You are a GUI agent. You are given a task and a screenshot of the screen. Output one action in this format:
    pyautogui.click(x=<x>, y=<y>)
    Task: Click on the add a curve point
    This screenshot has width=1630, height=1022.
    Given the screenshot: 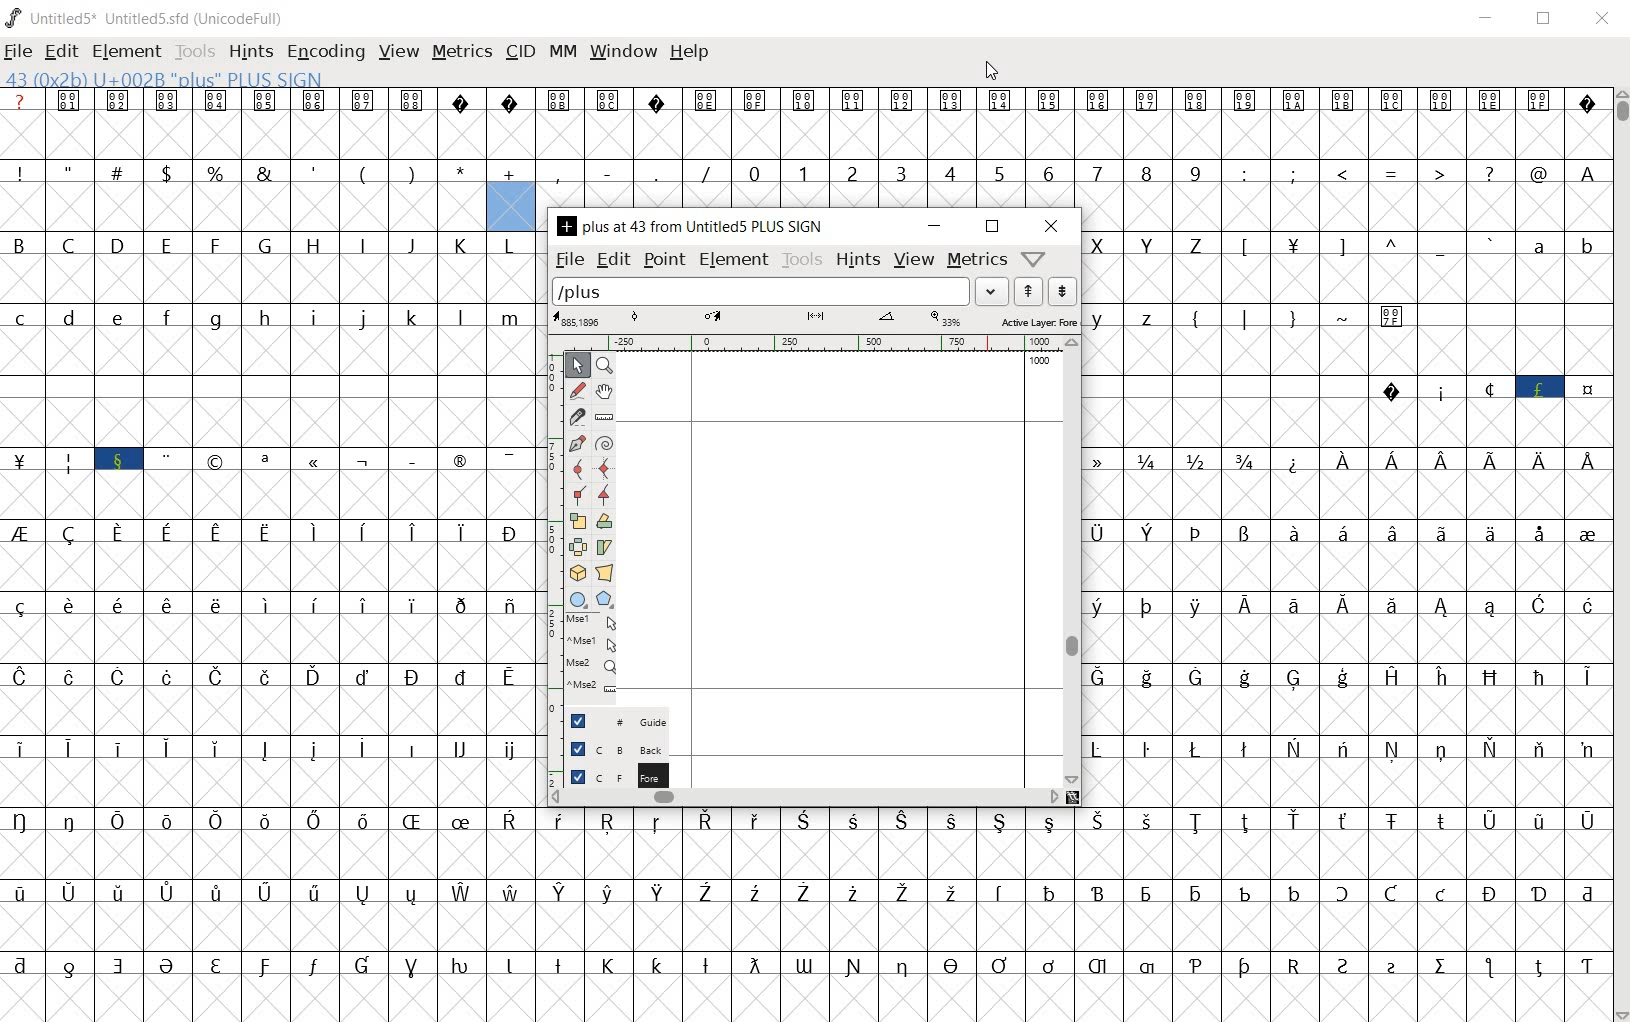 What is the action you would take?
    pyautogui.click(x=578, y=467)
    